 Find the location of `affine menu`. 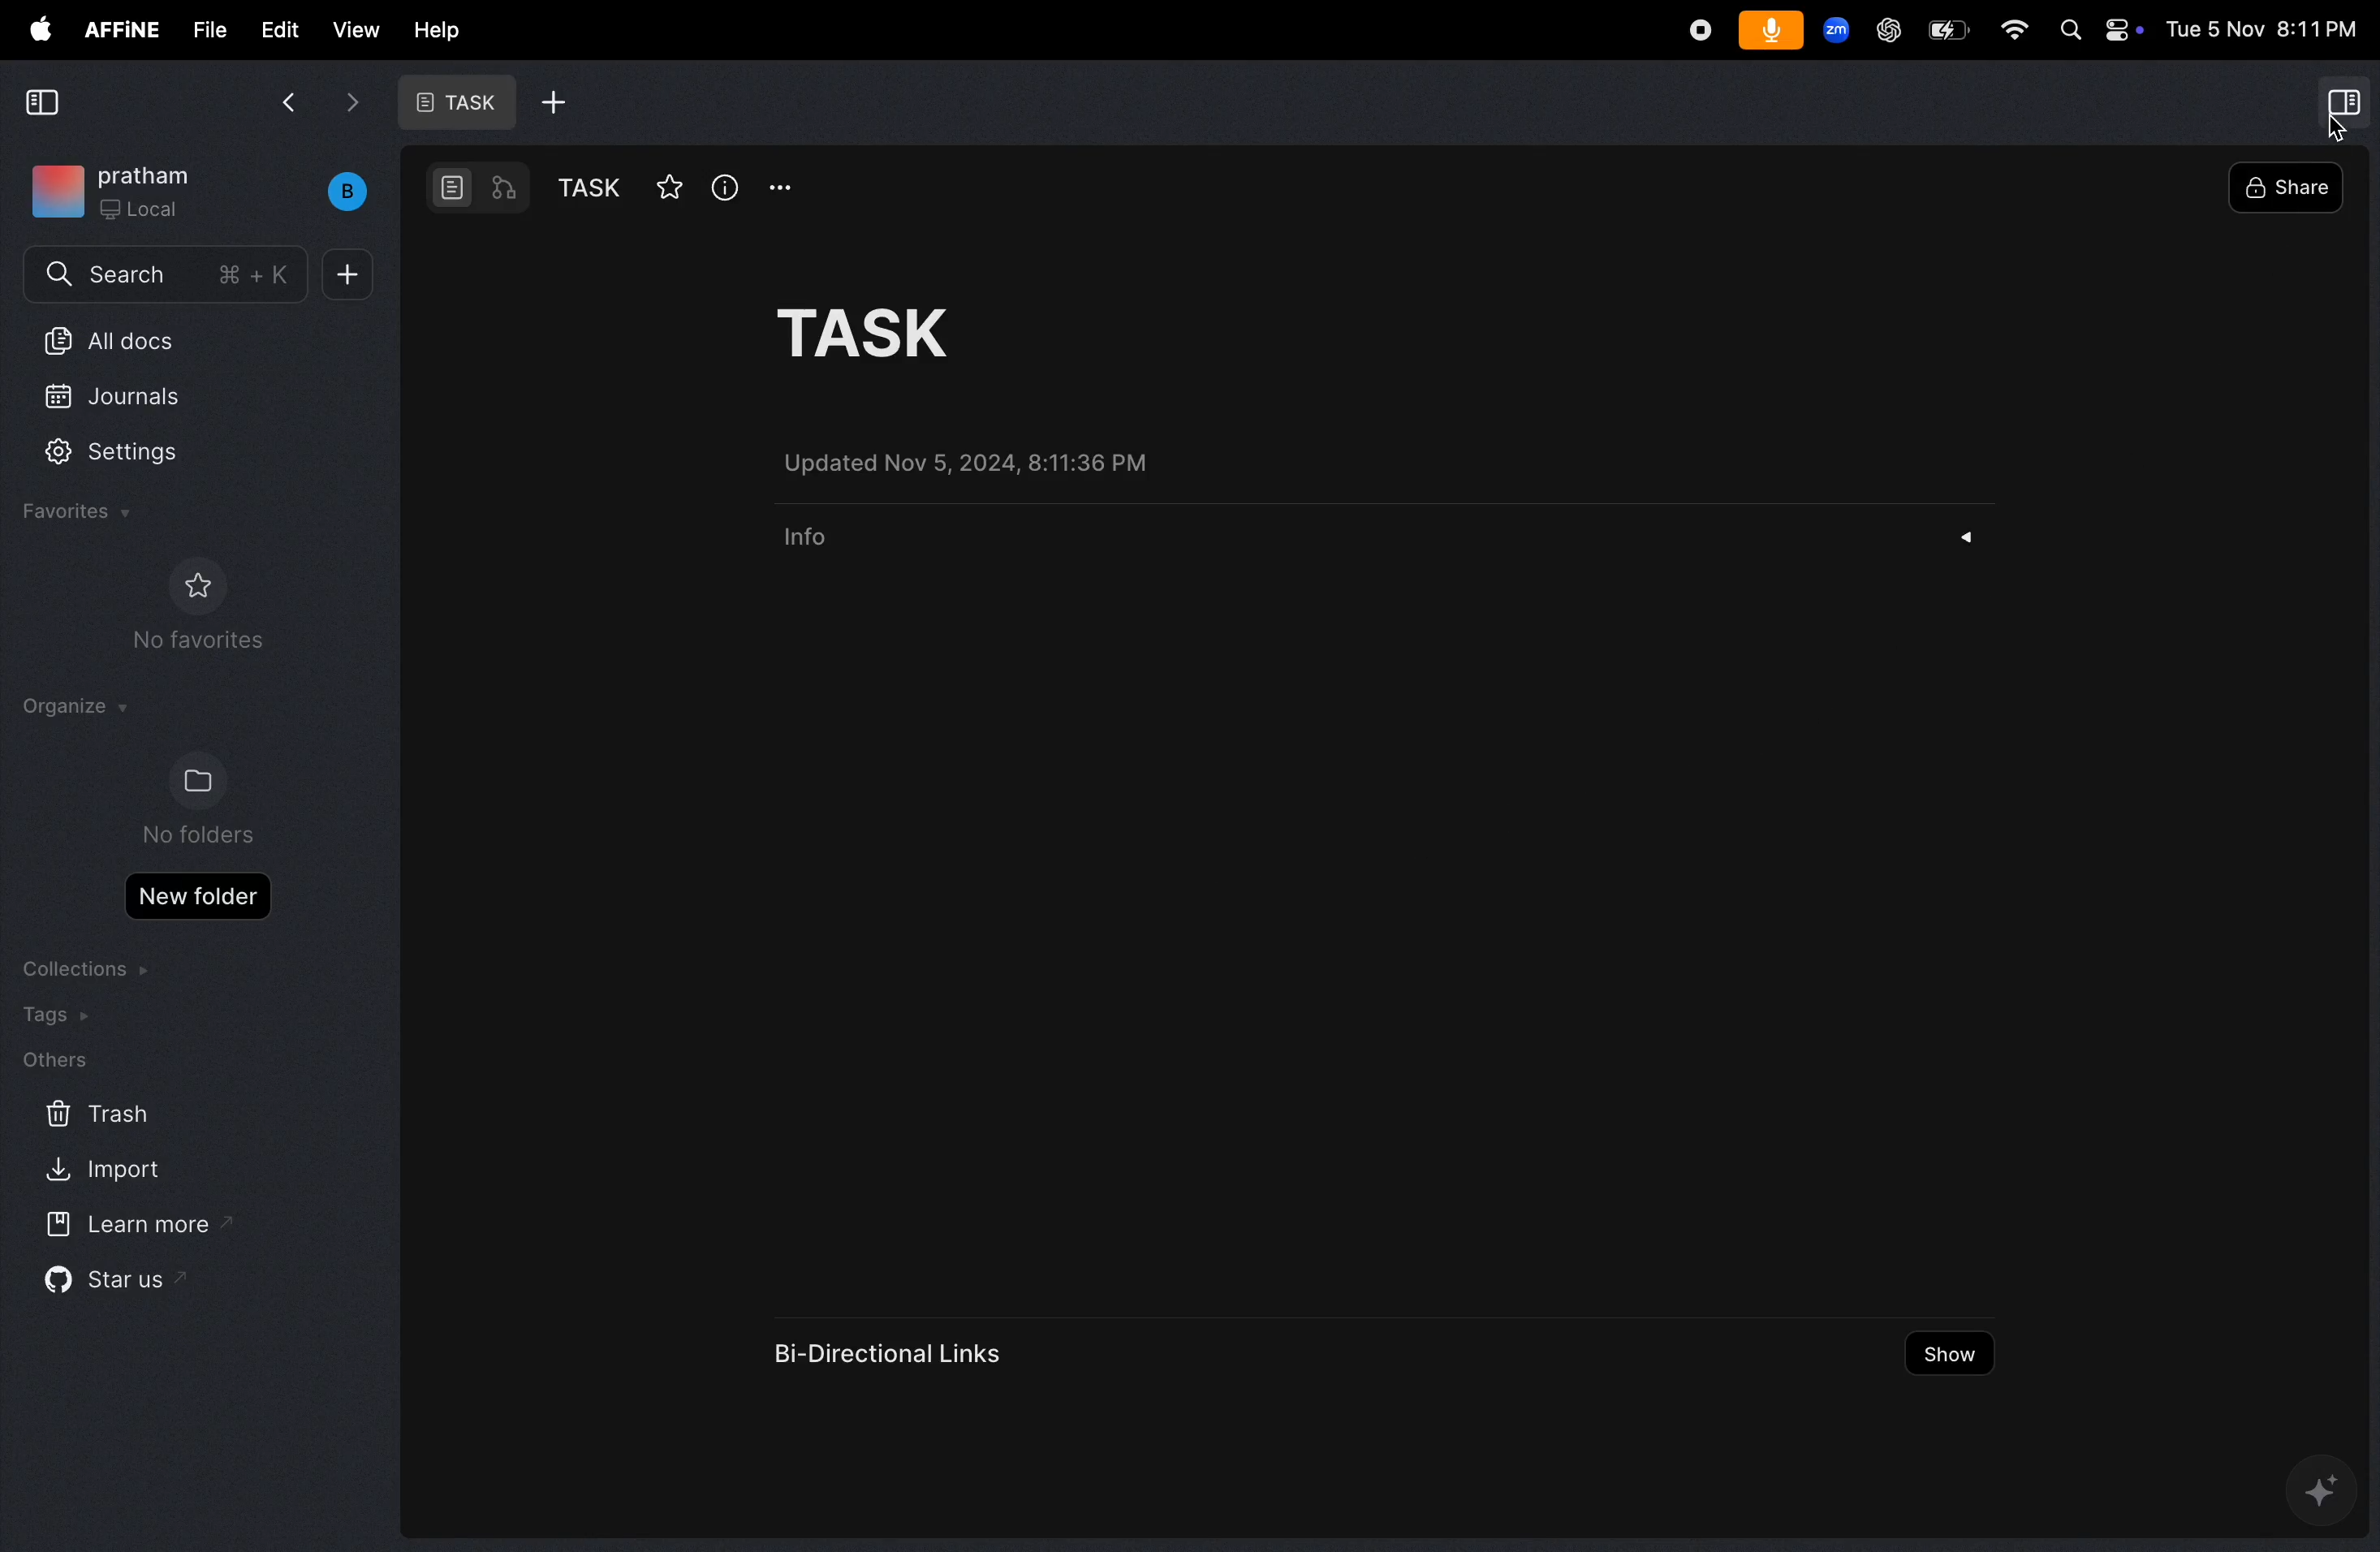

affine menu is located at coordinates (120, 30).